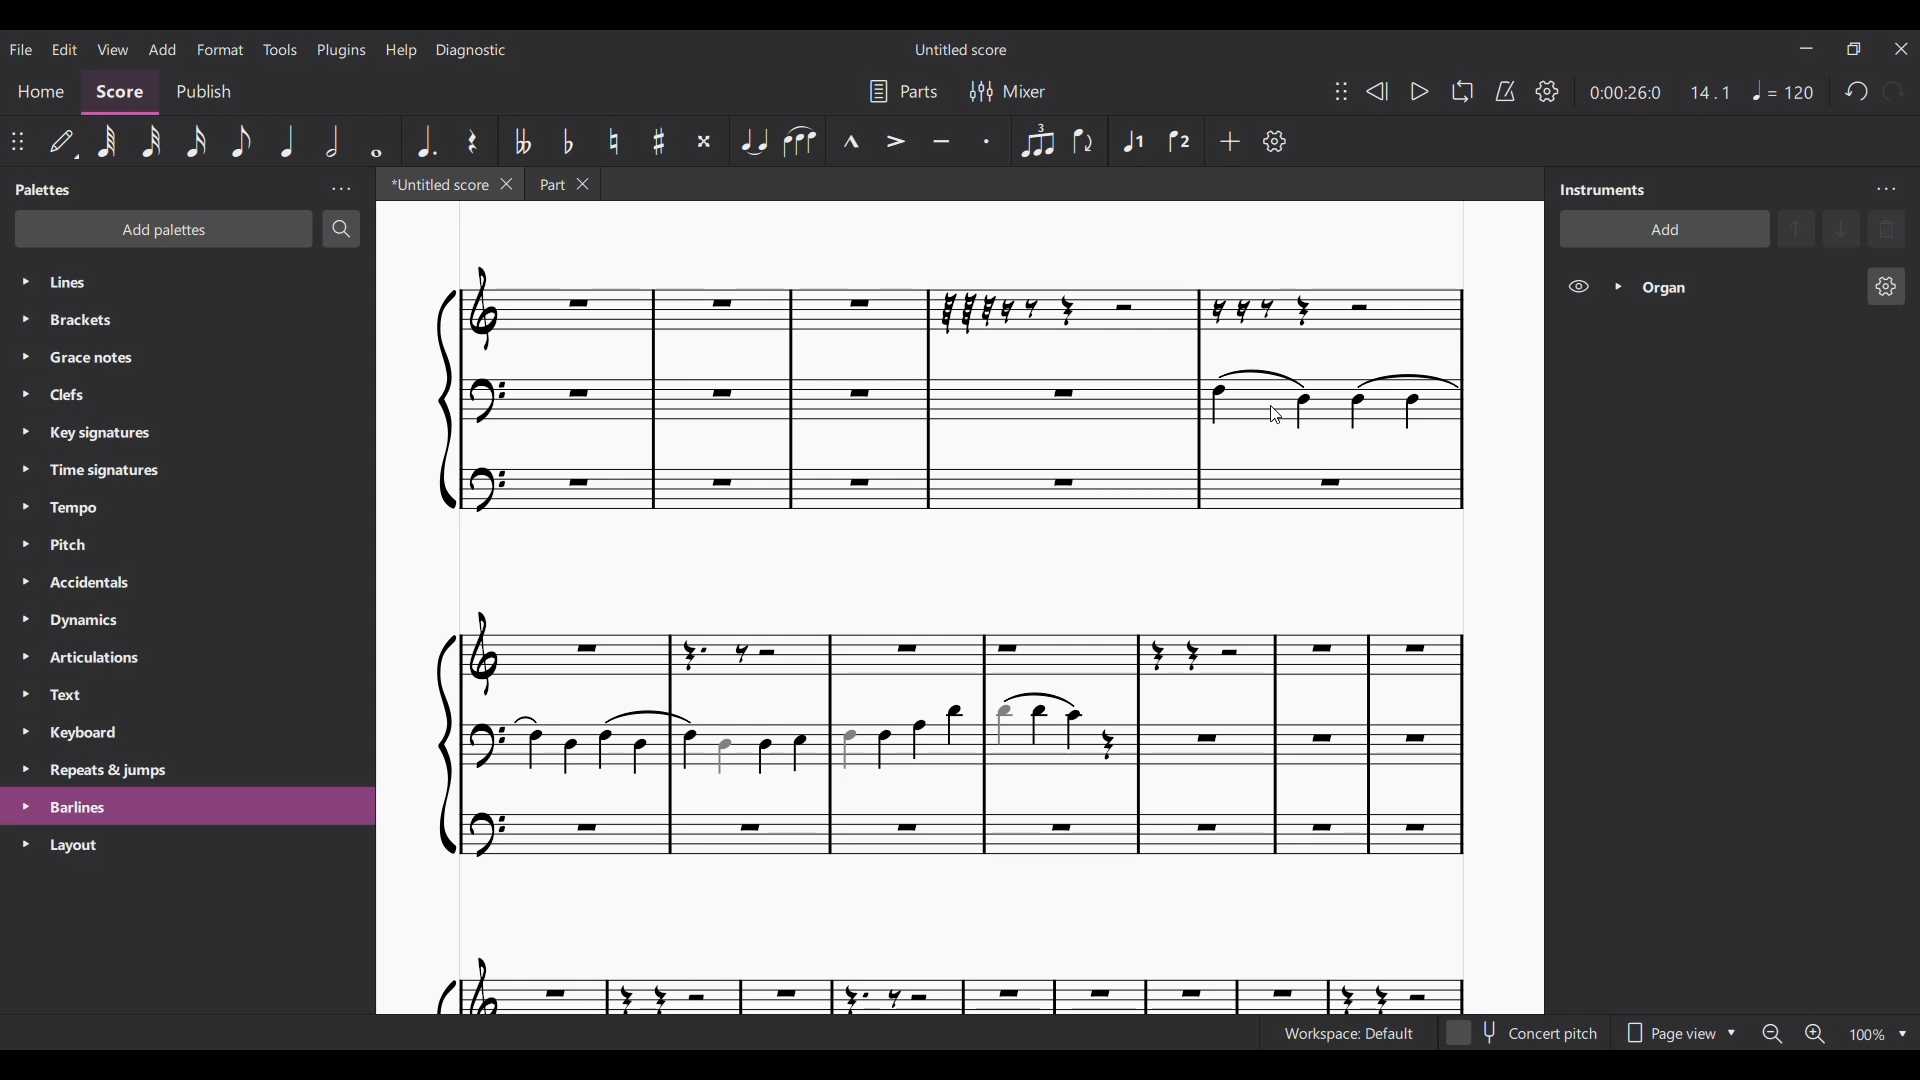  I want to click on Toggle double sharp, so click(704, 140).